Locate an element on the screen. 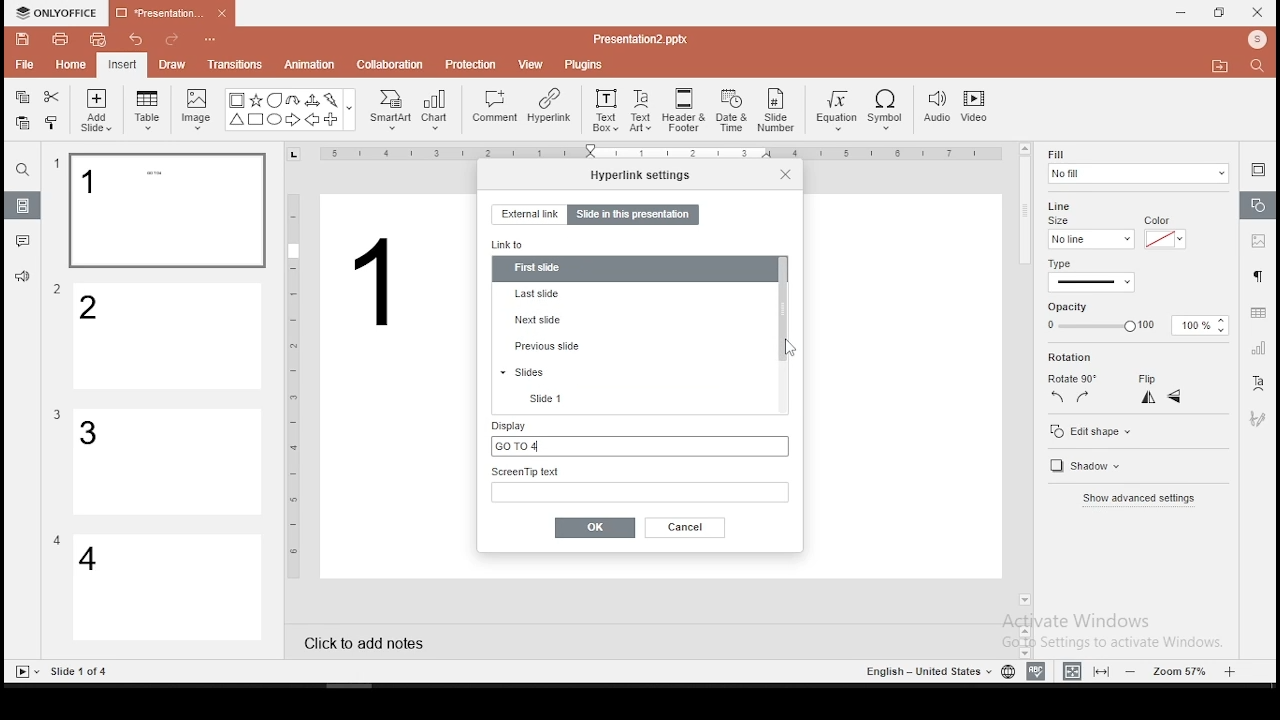  undo is located at coordinates (136, 41).